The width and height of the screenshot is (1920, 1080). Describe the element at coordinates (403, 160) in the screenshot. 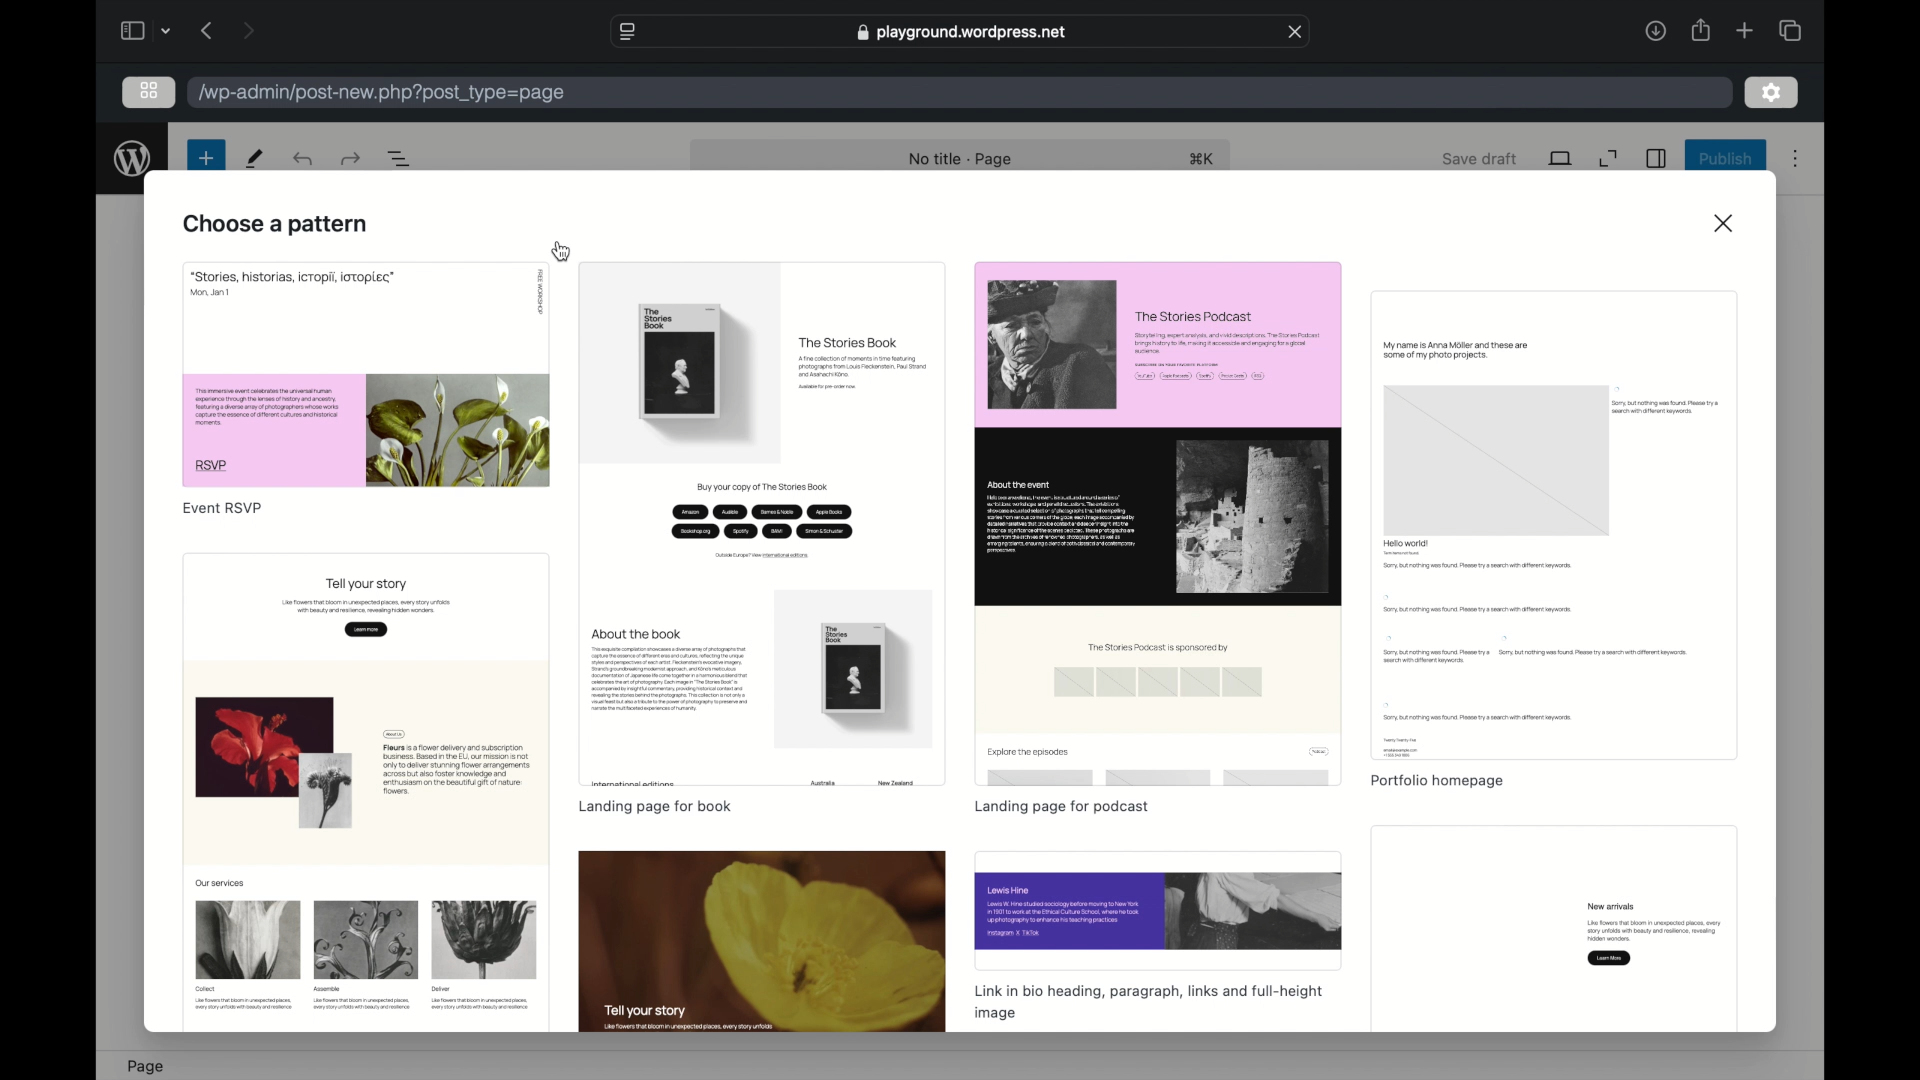

I see `document overview` at that location.